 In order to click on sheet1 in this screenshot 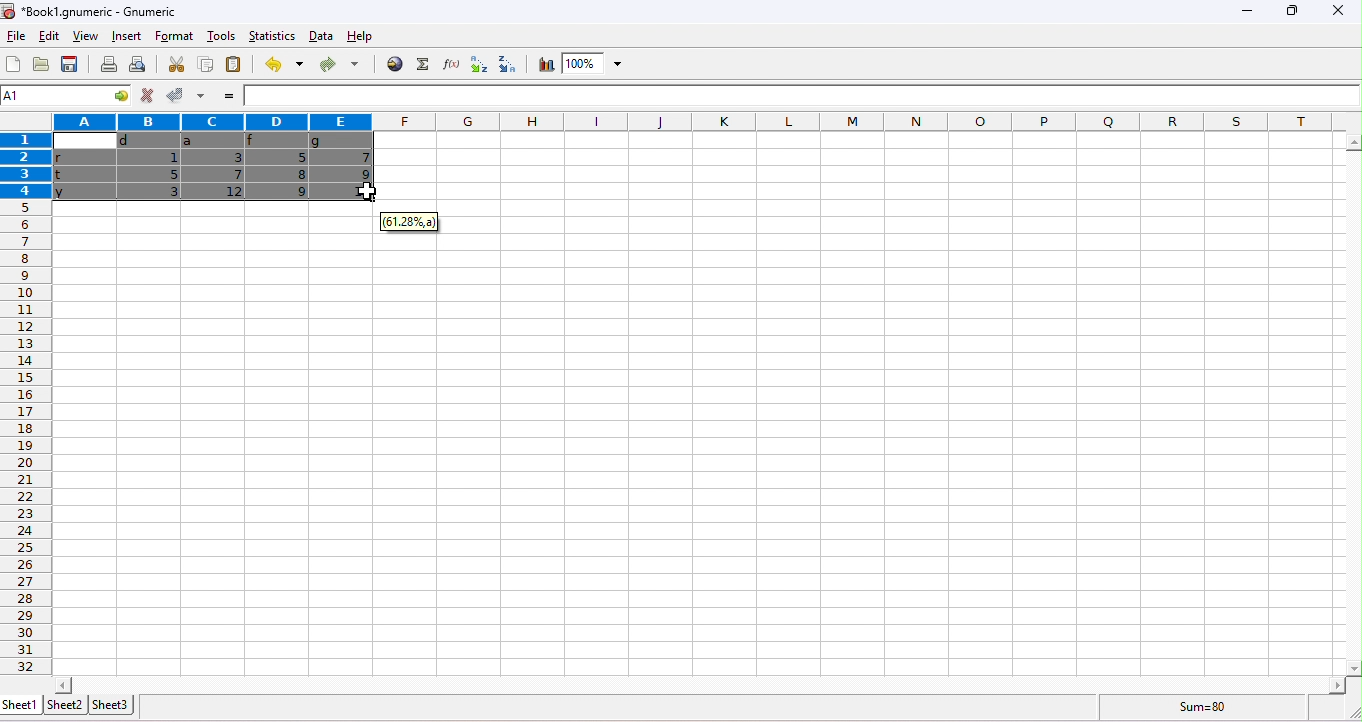, I will do `click(20, 704)`.